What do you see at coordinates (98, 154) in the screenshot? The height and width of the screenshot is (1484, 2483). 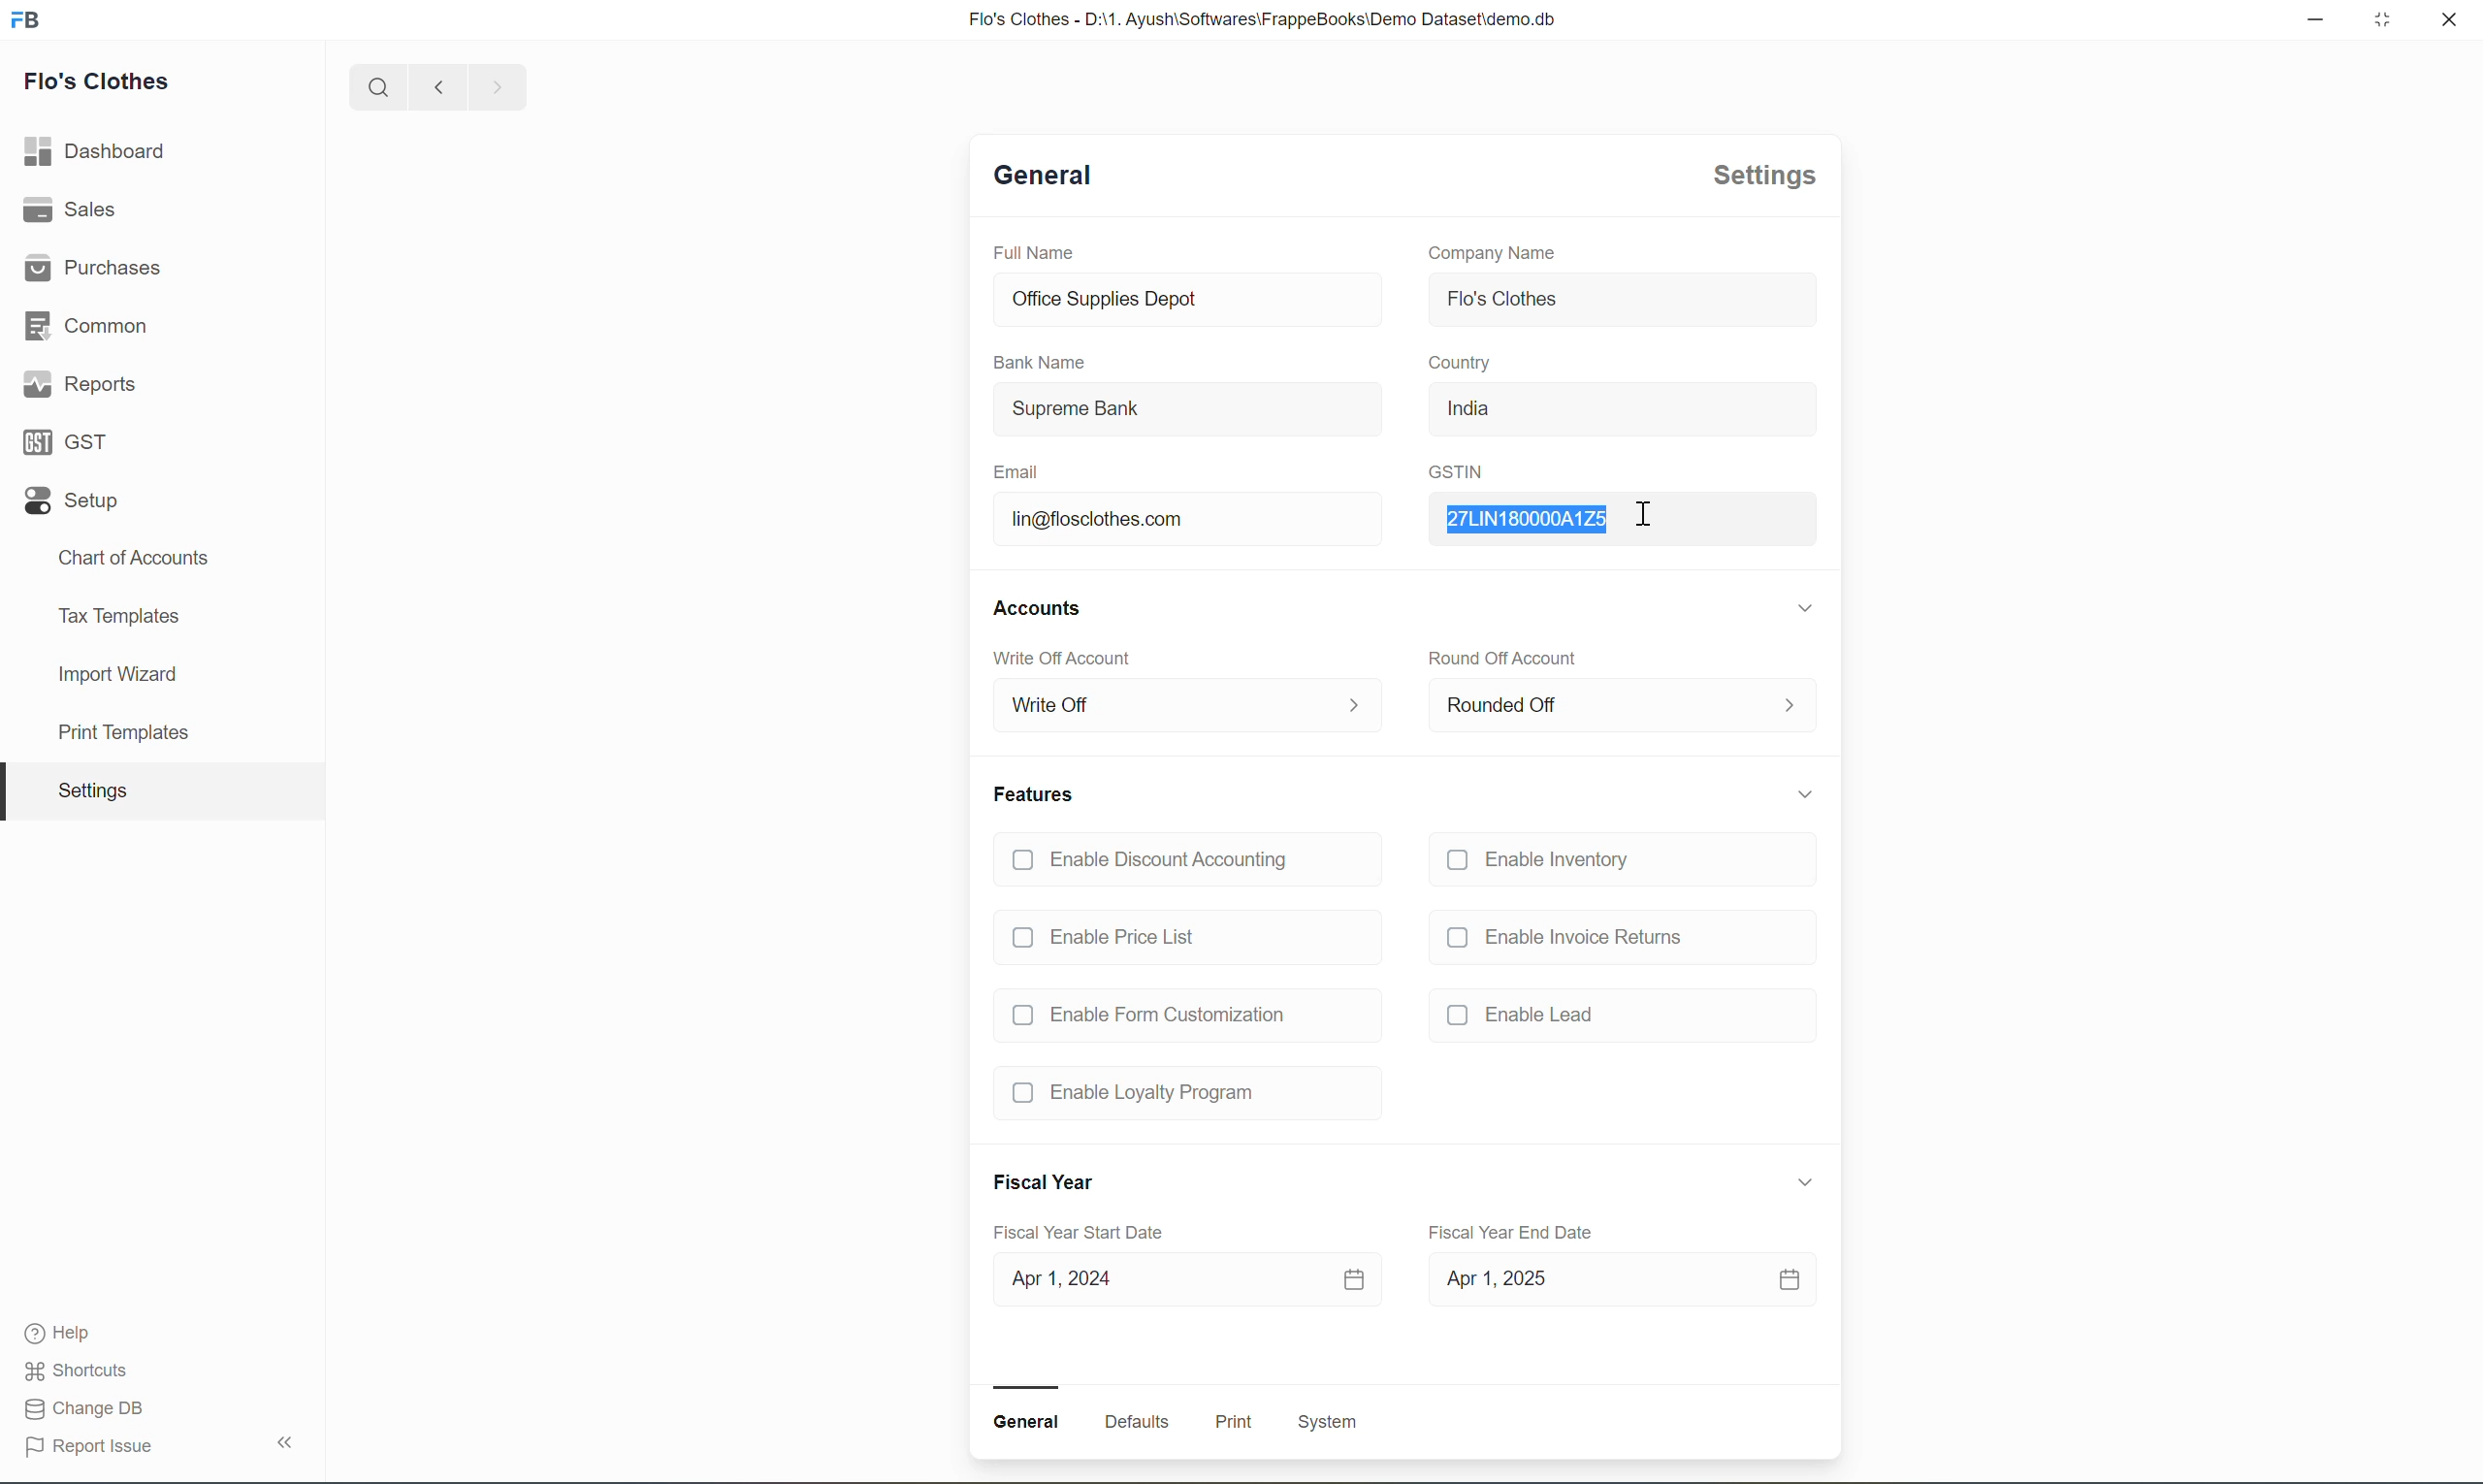 I see `Dashboard` at bounding box center [98, 154].